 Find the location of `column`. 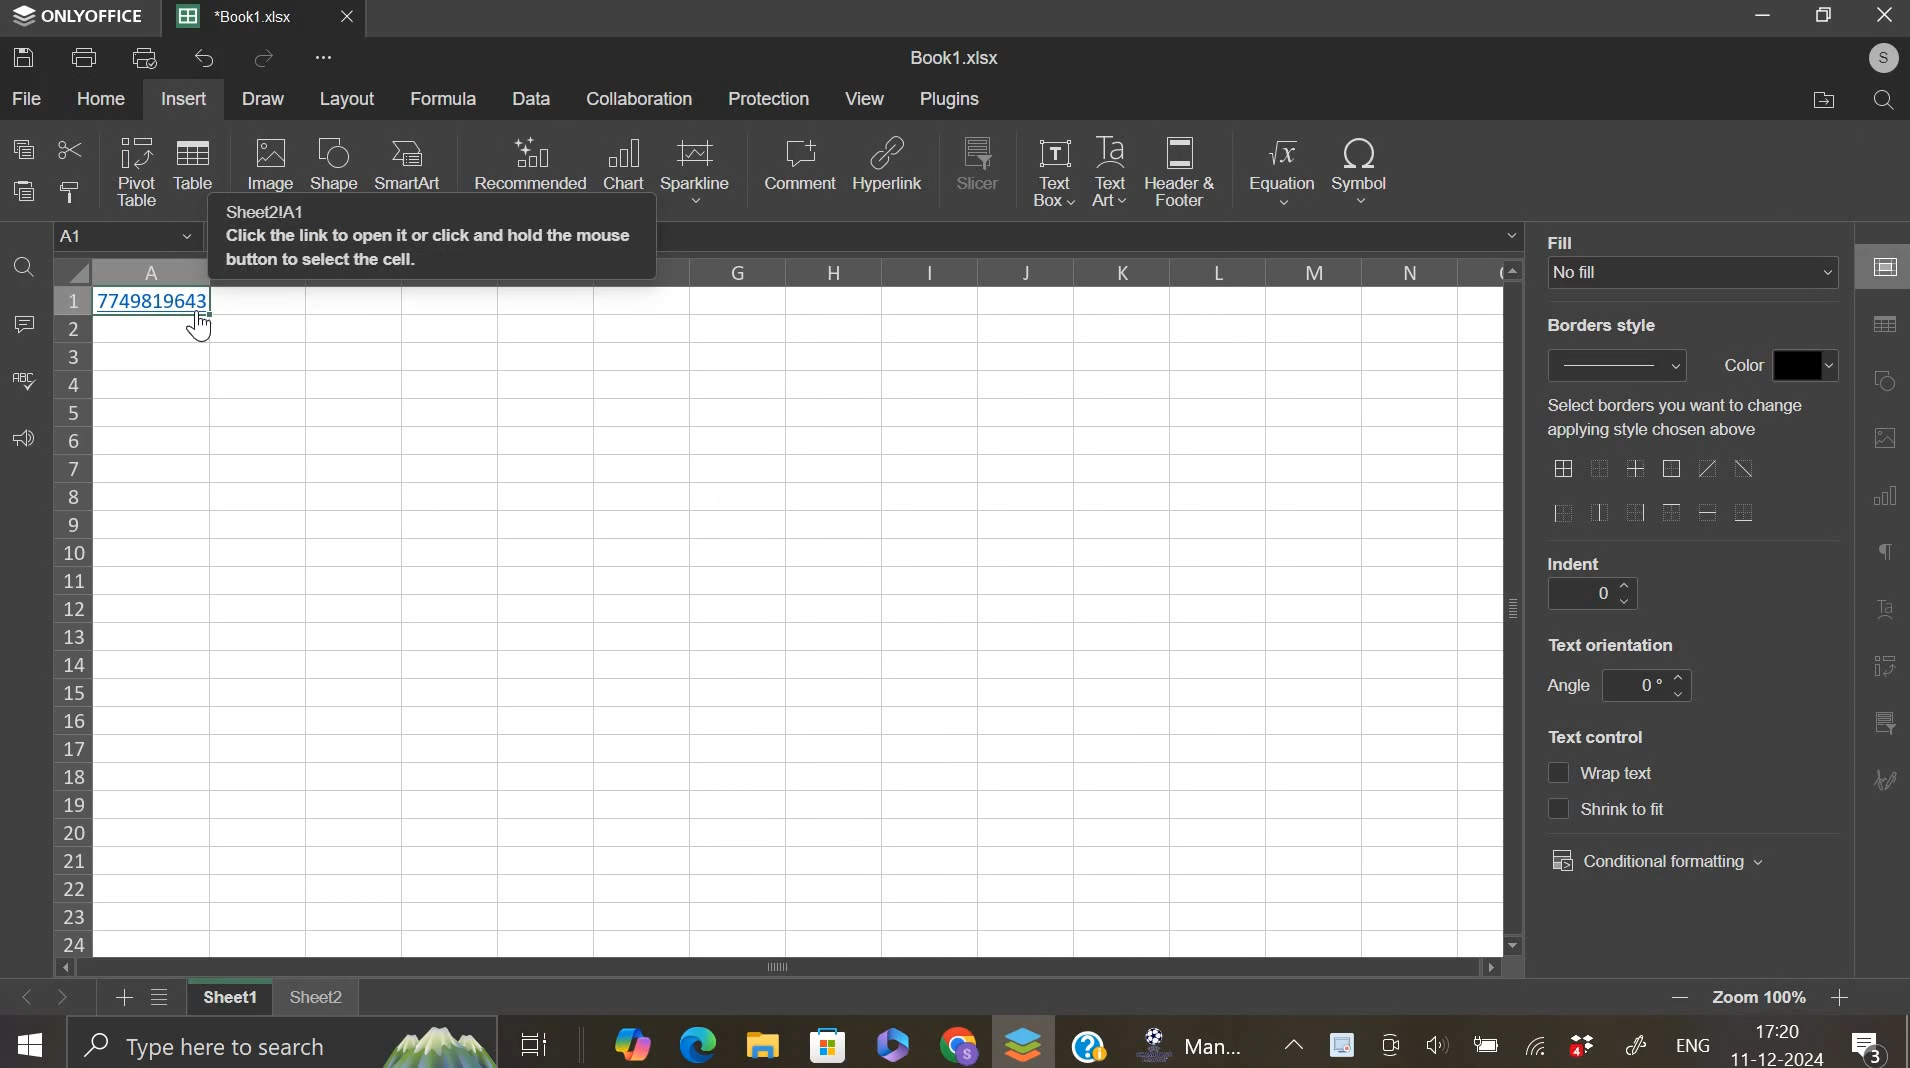

column is located at coordinates (1082, 271).